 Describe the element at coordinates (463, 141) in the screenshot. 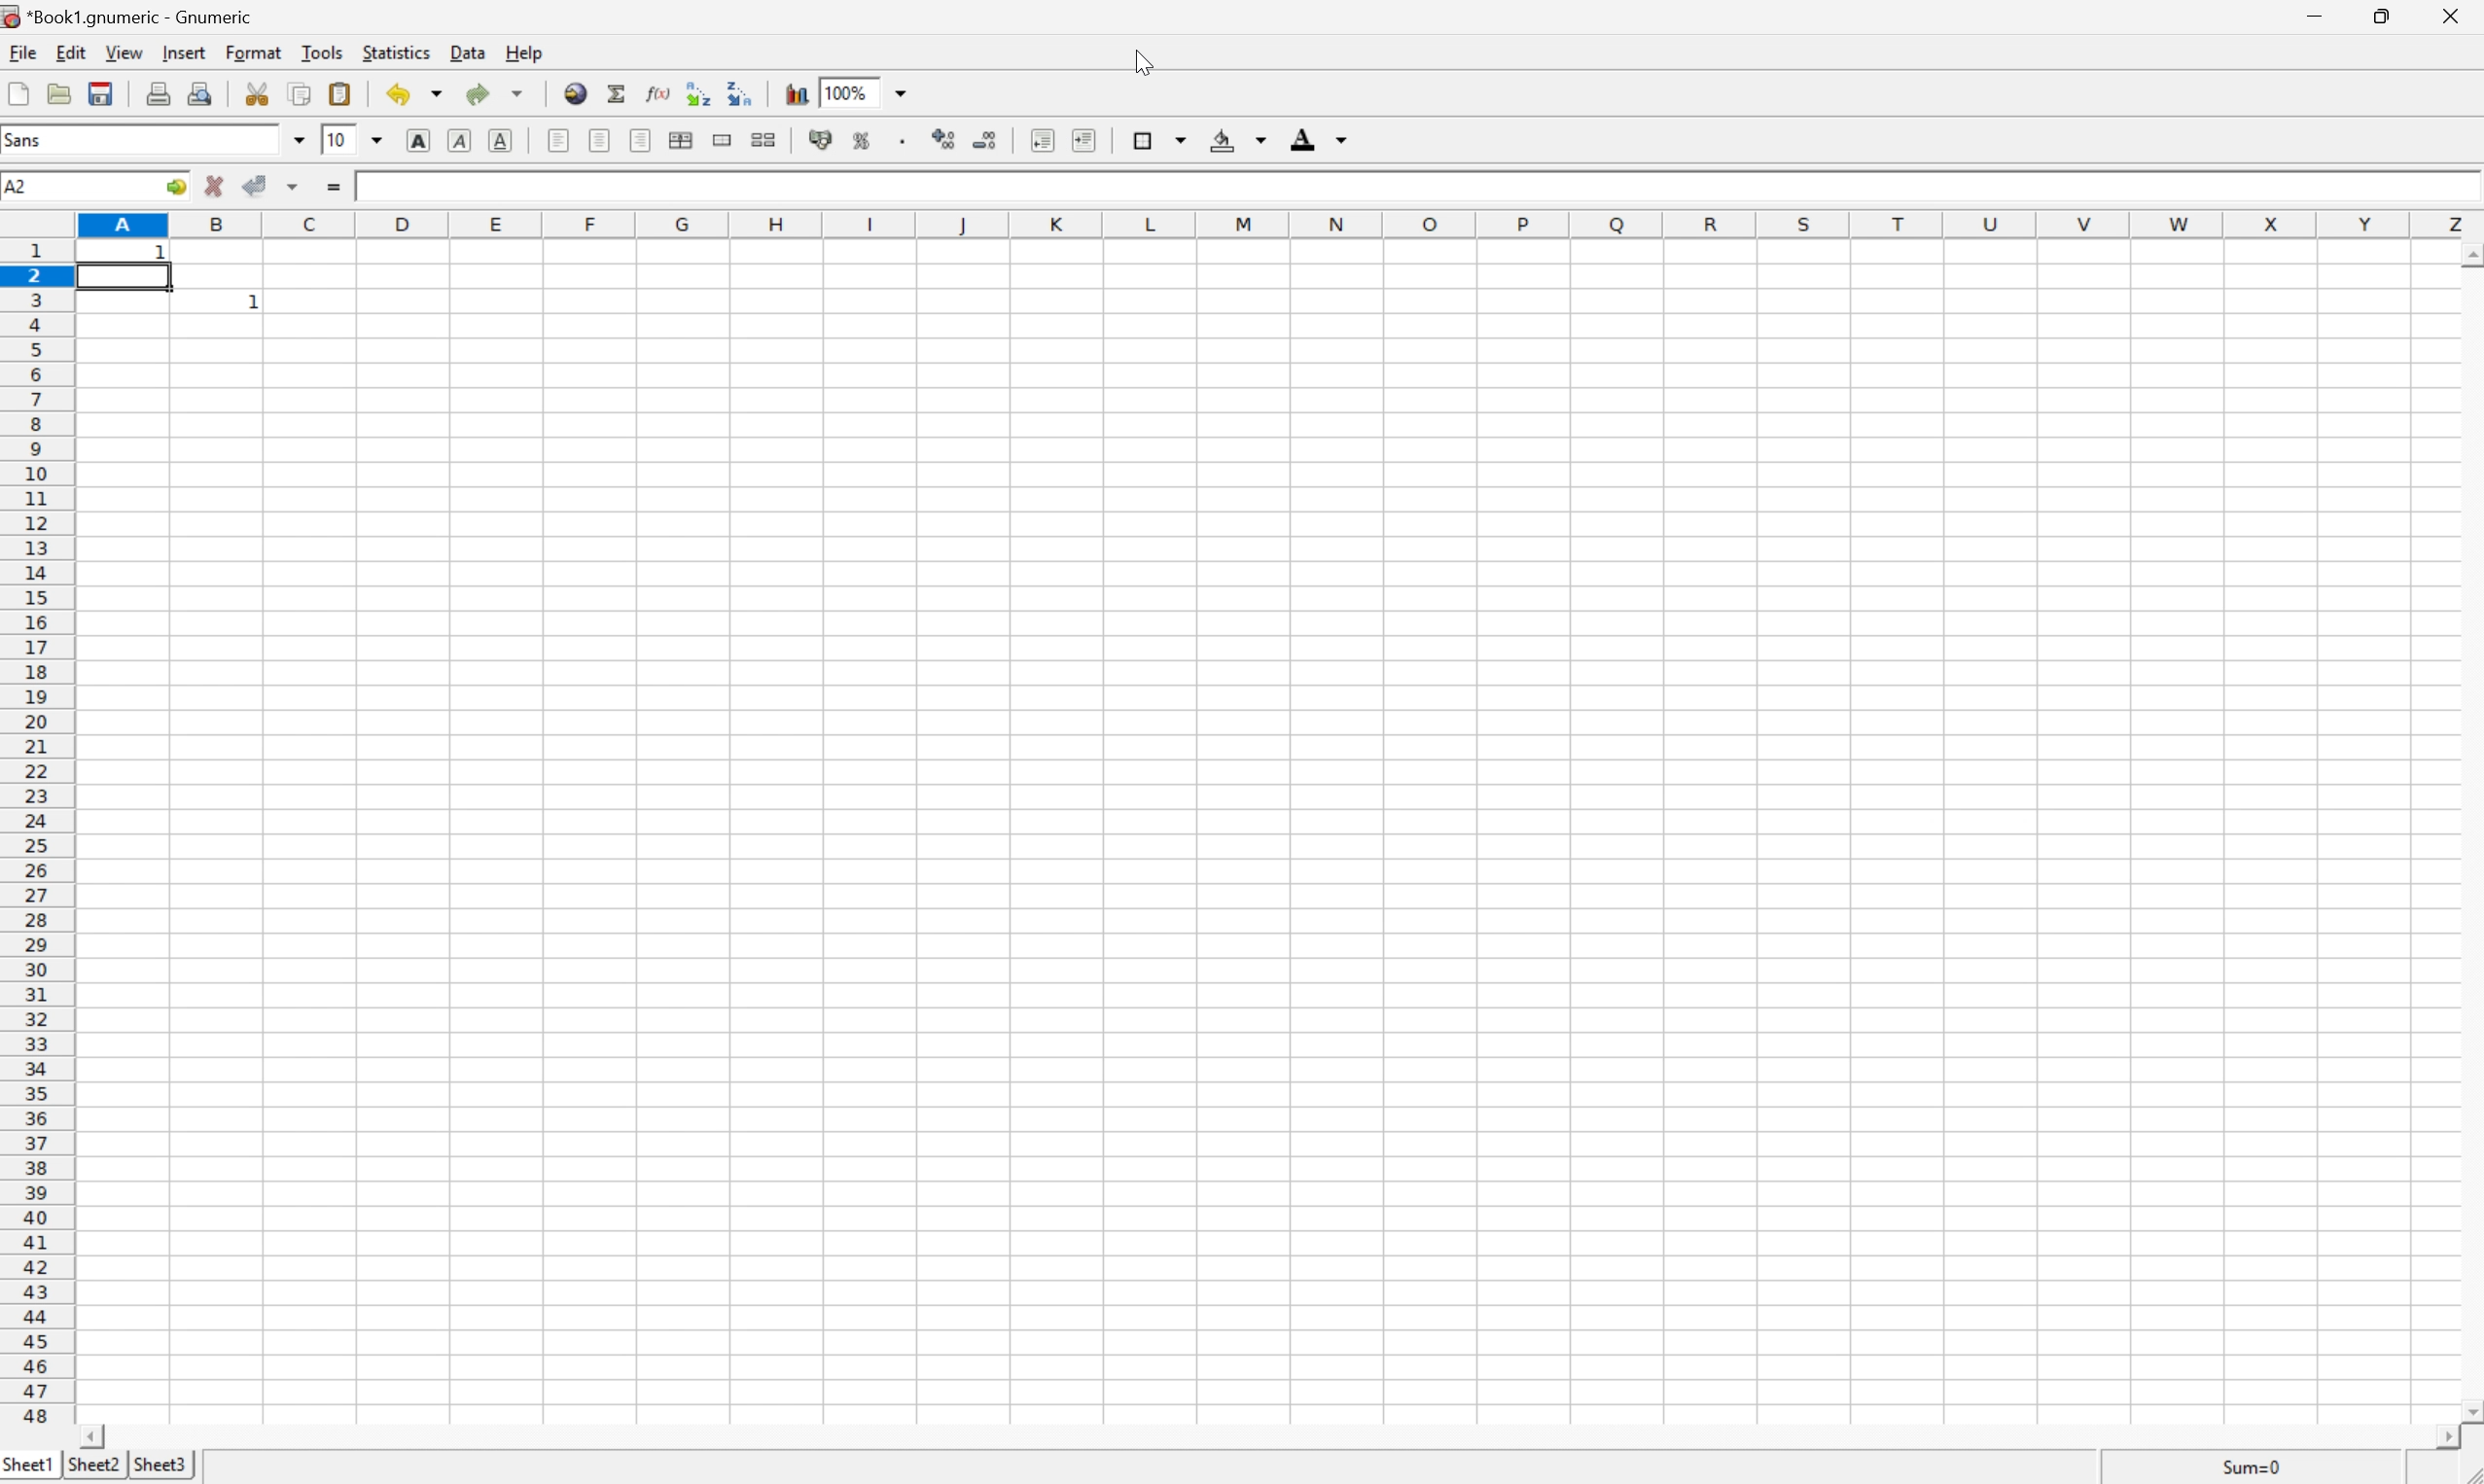

I see `italic` at that location.